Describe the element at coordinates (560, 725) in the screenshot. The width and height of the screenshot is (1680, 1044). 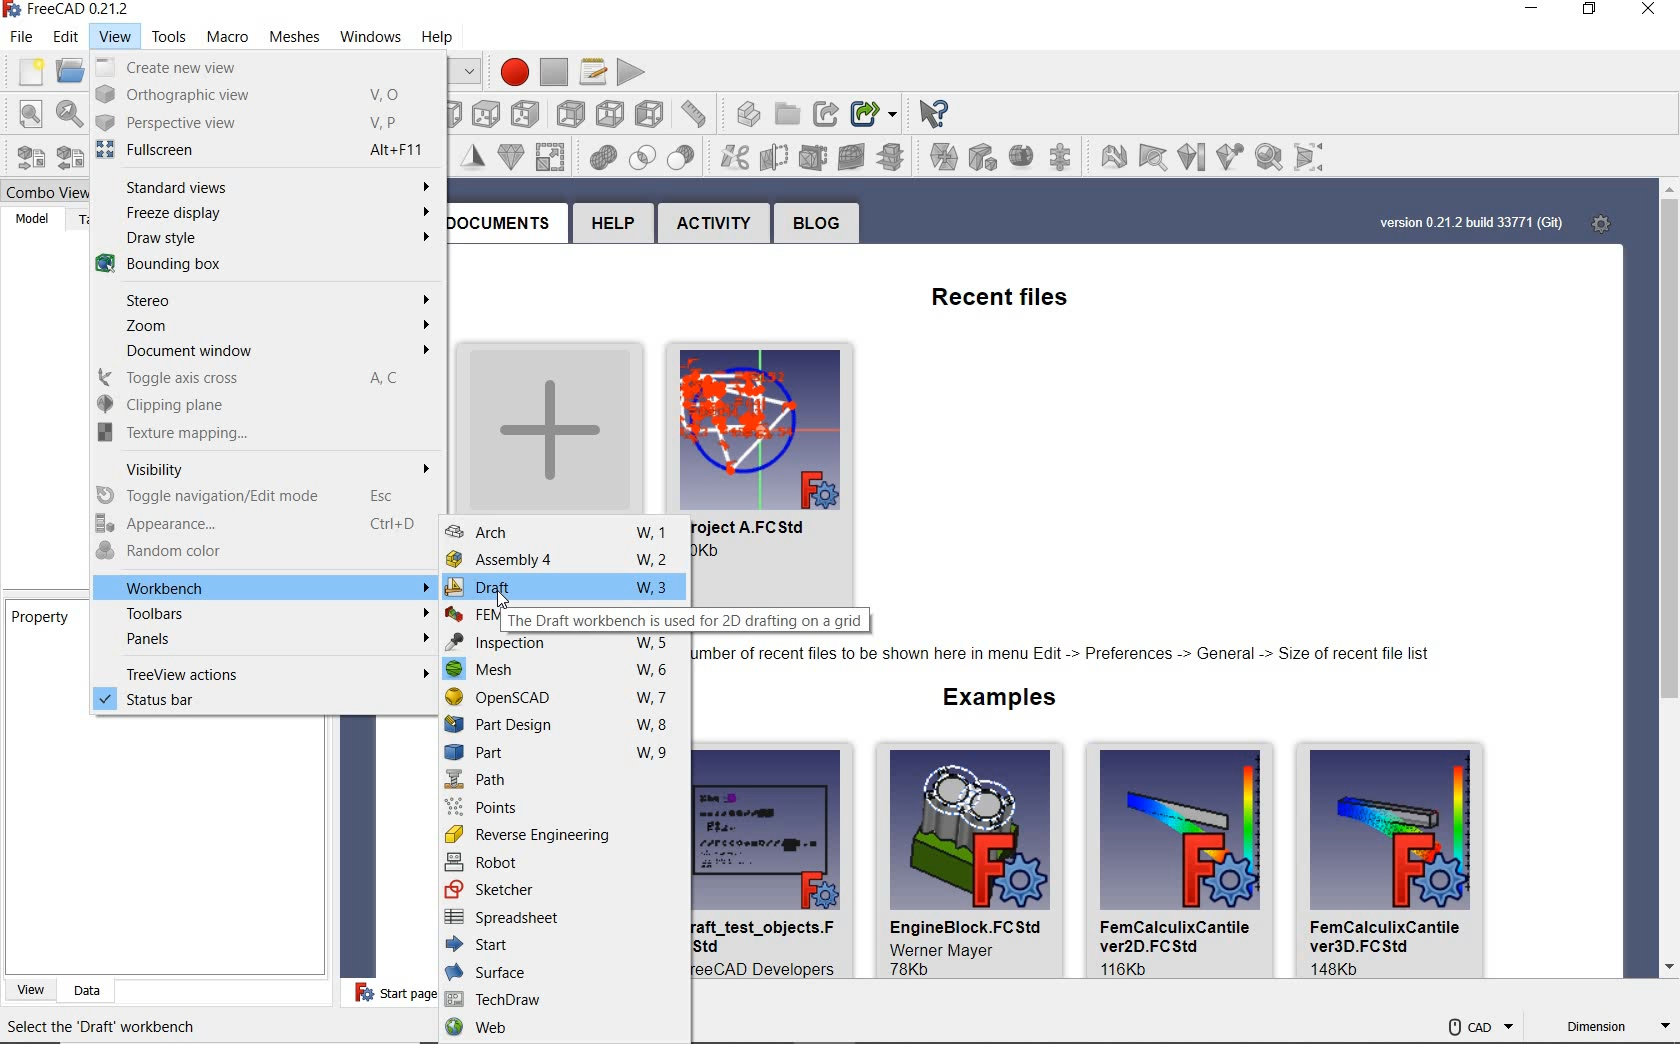
I see `part design` at that location.